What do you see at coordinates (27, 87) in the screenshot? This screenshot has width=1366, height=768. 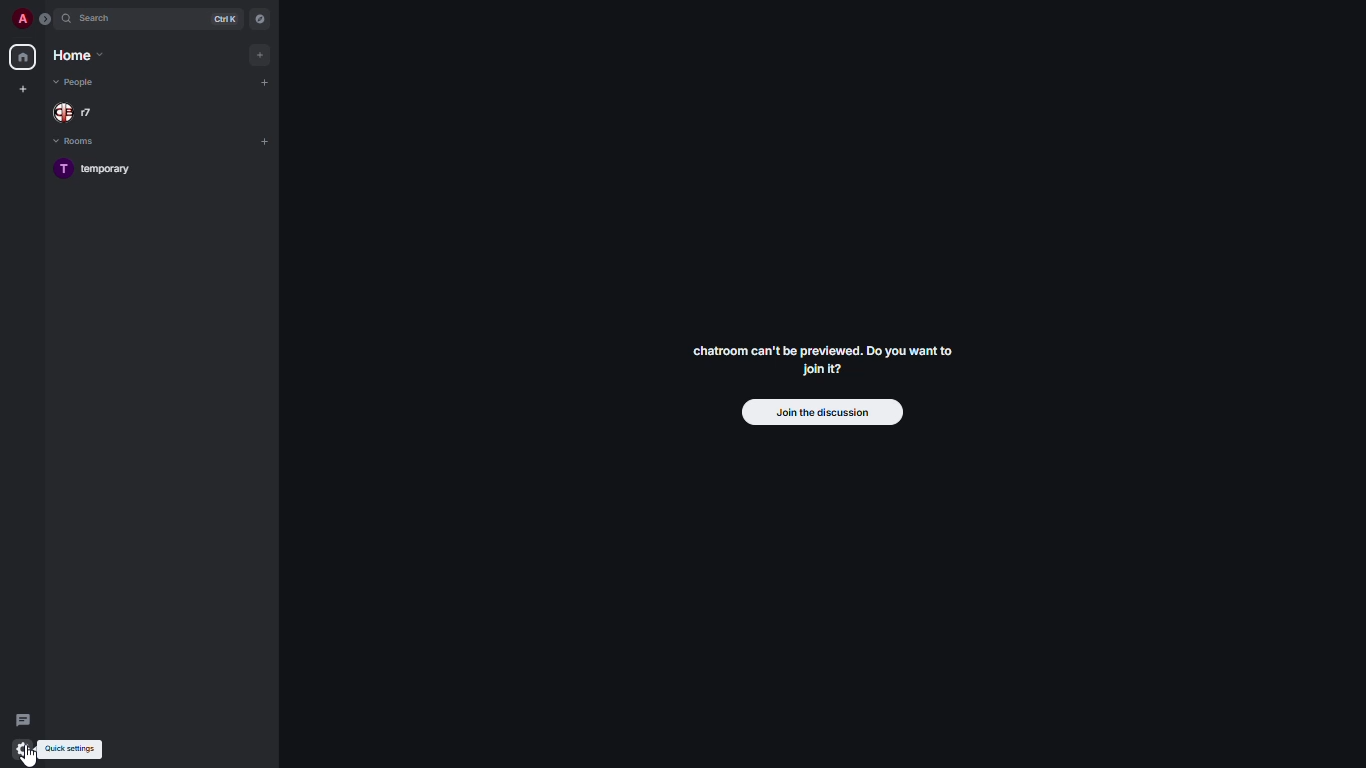 I see `create new space` at bounding box center [27, 87].